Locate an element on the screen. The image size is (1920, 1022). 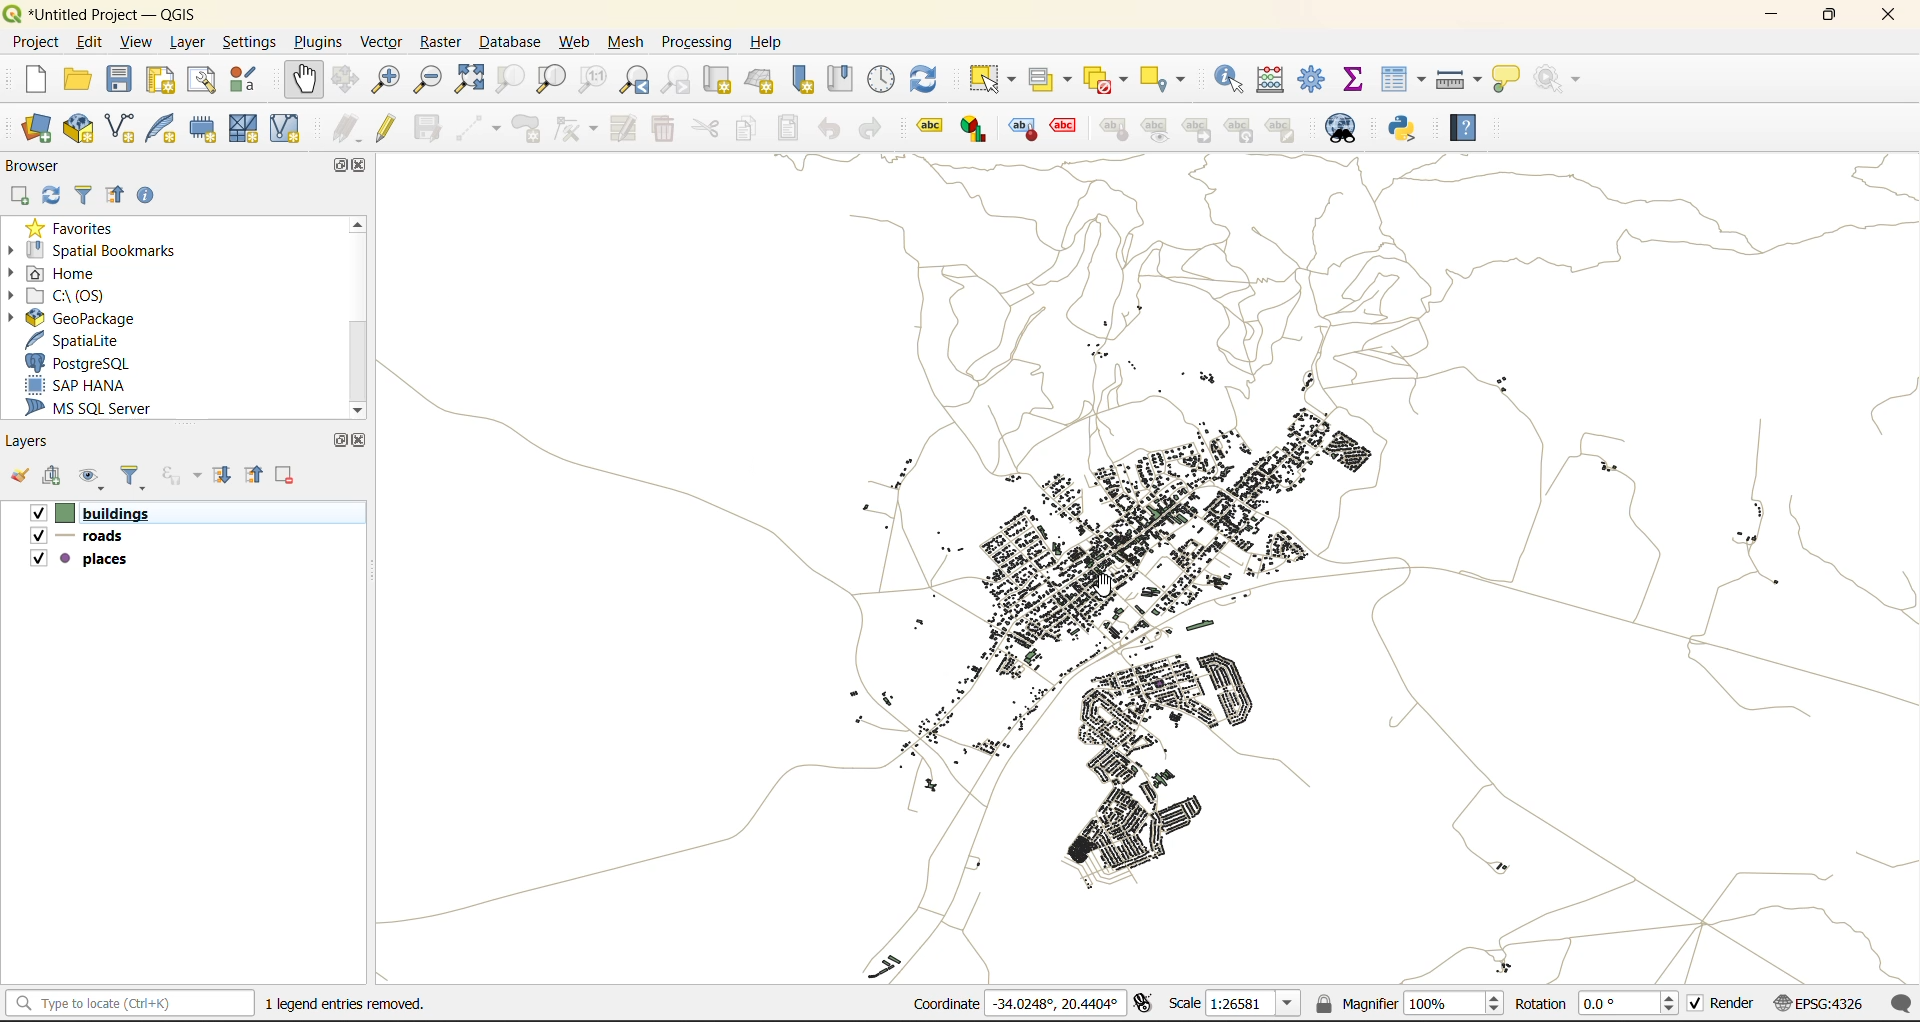
show spatial bookmark is located at coordinates (839, 79).